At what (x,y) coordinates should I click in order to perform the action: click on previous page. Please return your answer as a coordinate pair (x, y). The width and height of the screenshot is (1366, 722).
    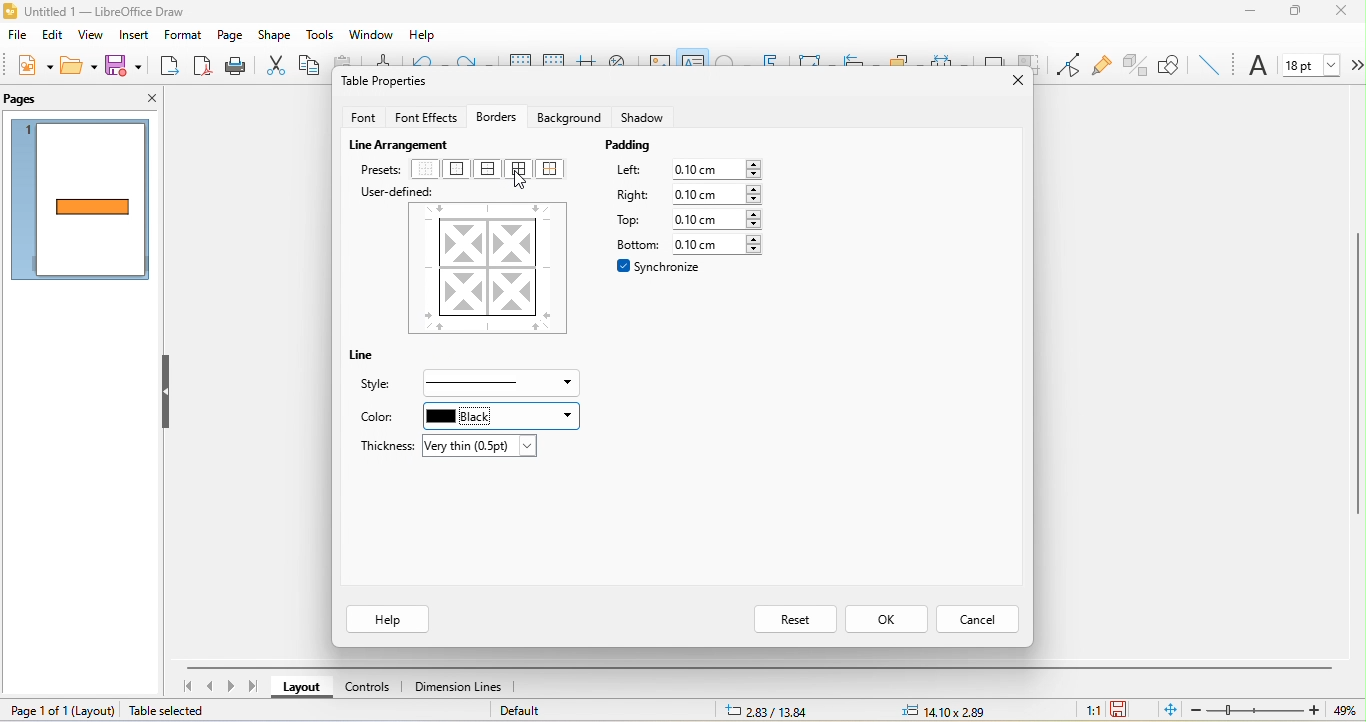
    Looking at the image, I should click on (212, 688).